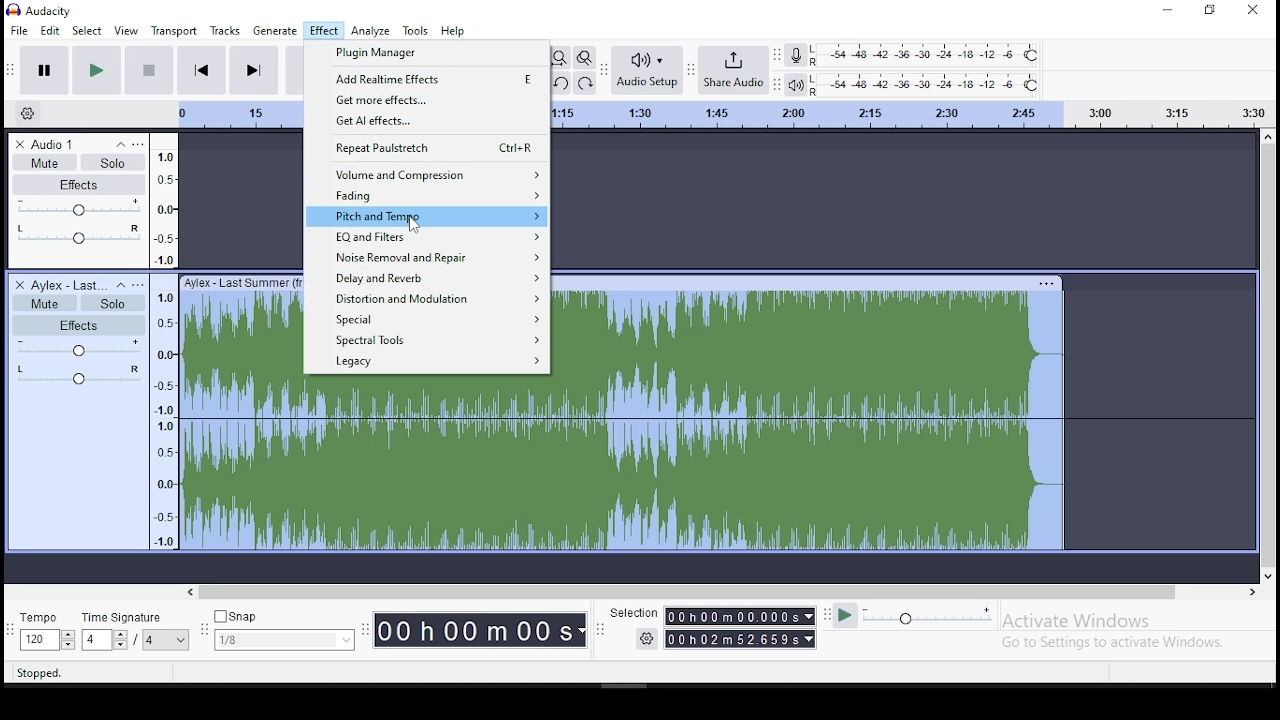 This screenshot has width=1280, height=720. I want to click on playback meter, so click(794, 84).